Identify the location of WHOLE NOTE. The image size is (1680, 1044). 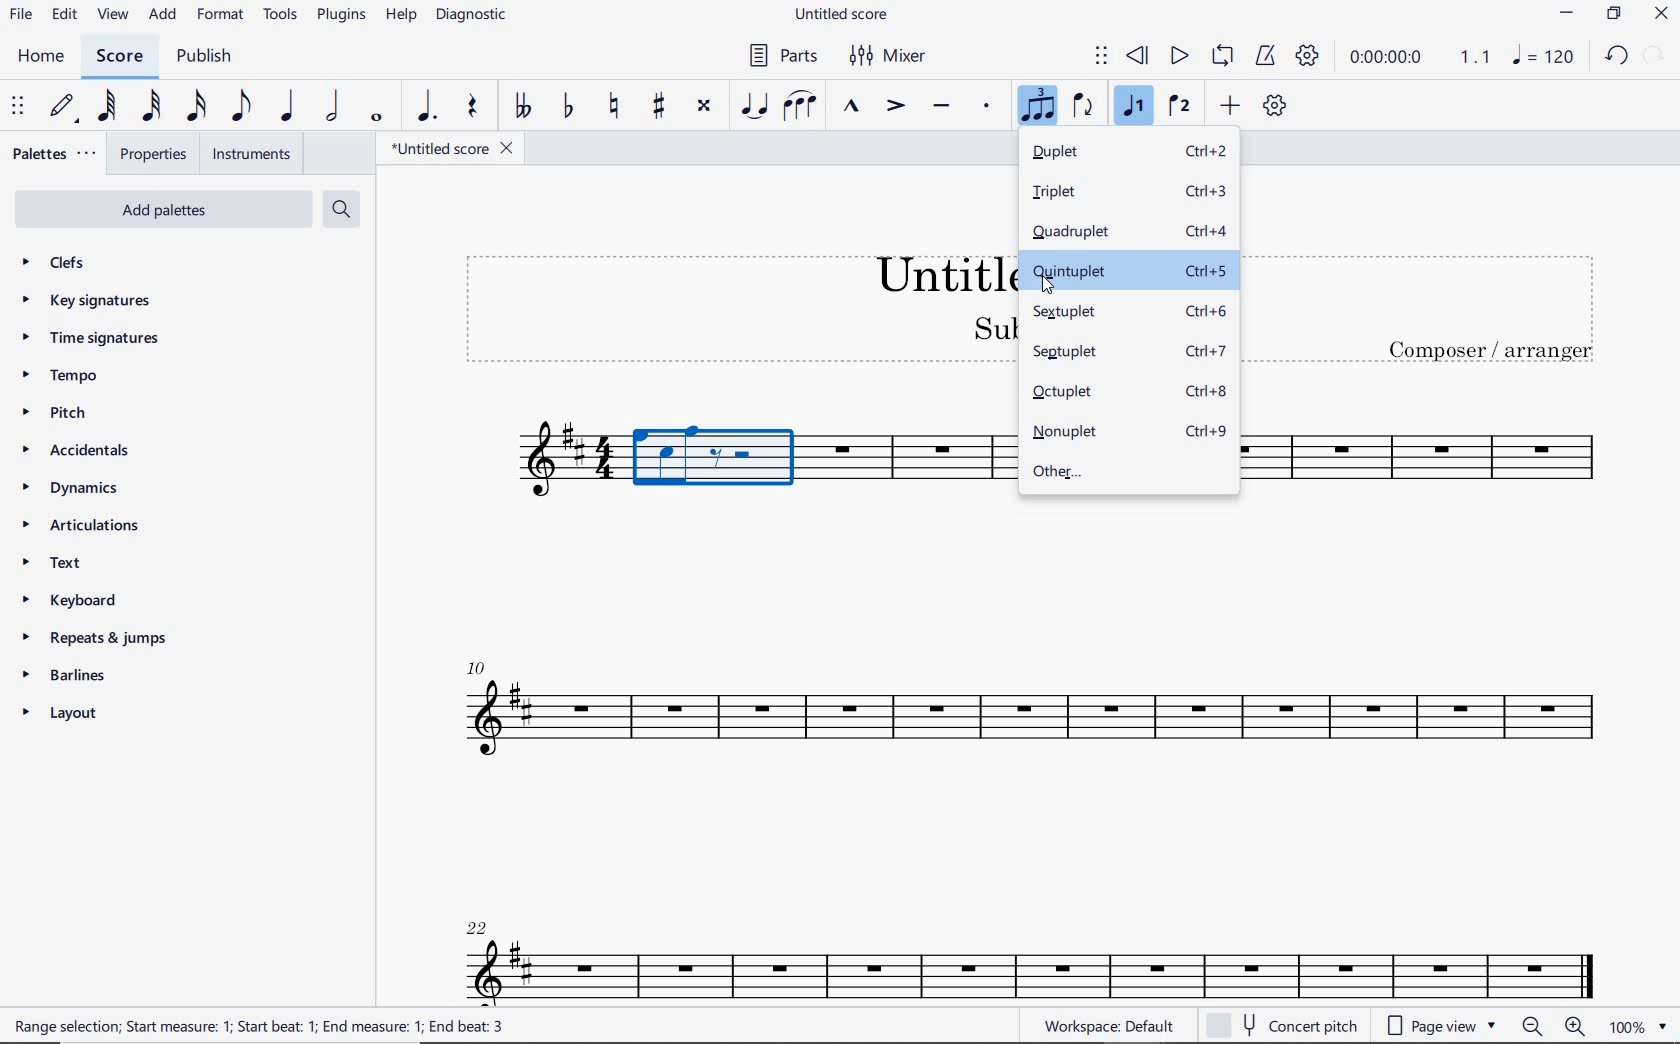
(376, 119).